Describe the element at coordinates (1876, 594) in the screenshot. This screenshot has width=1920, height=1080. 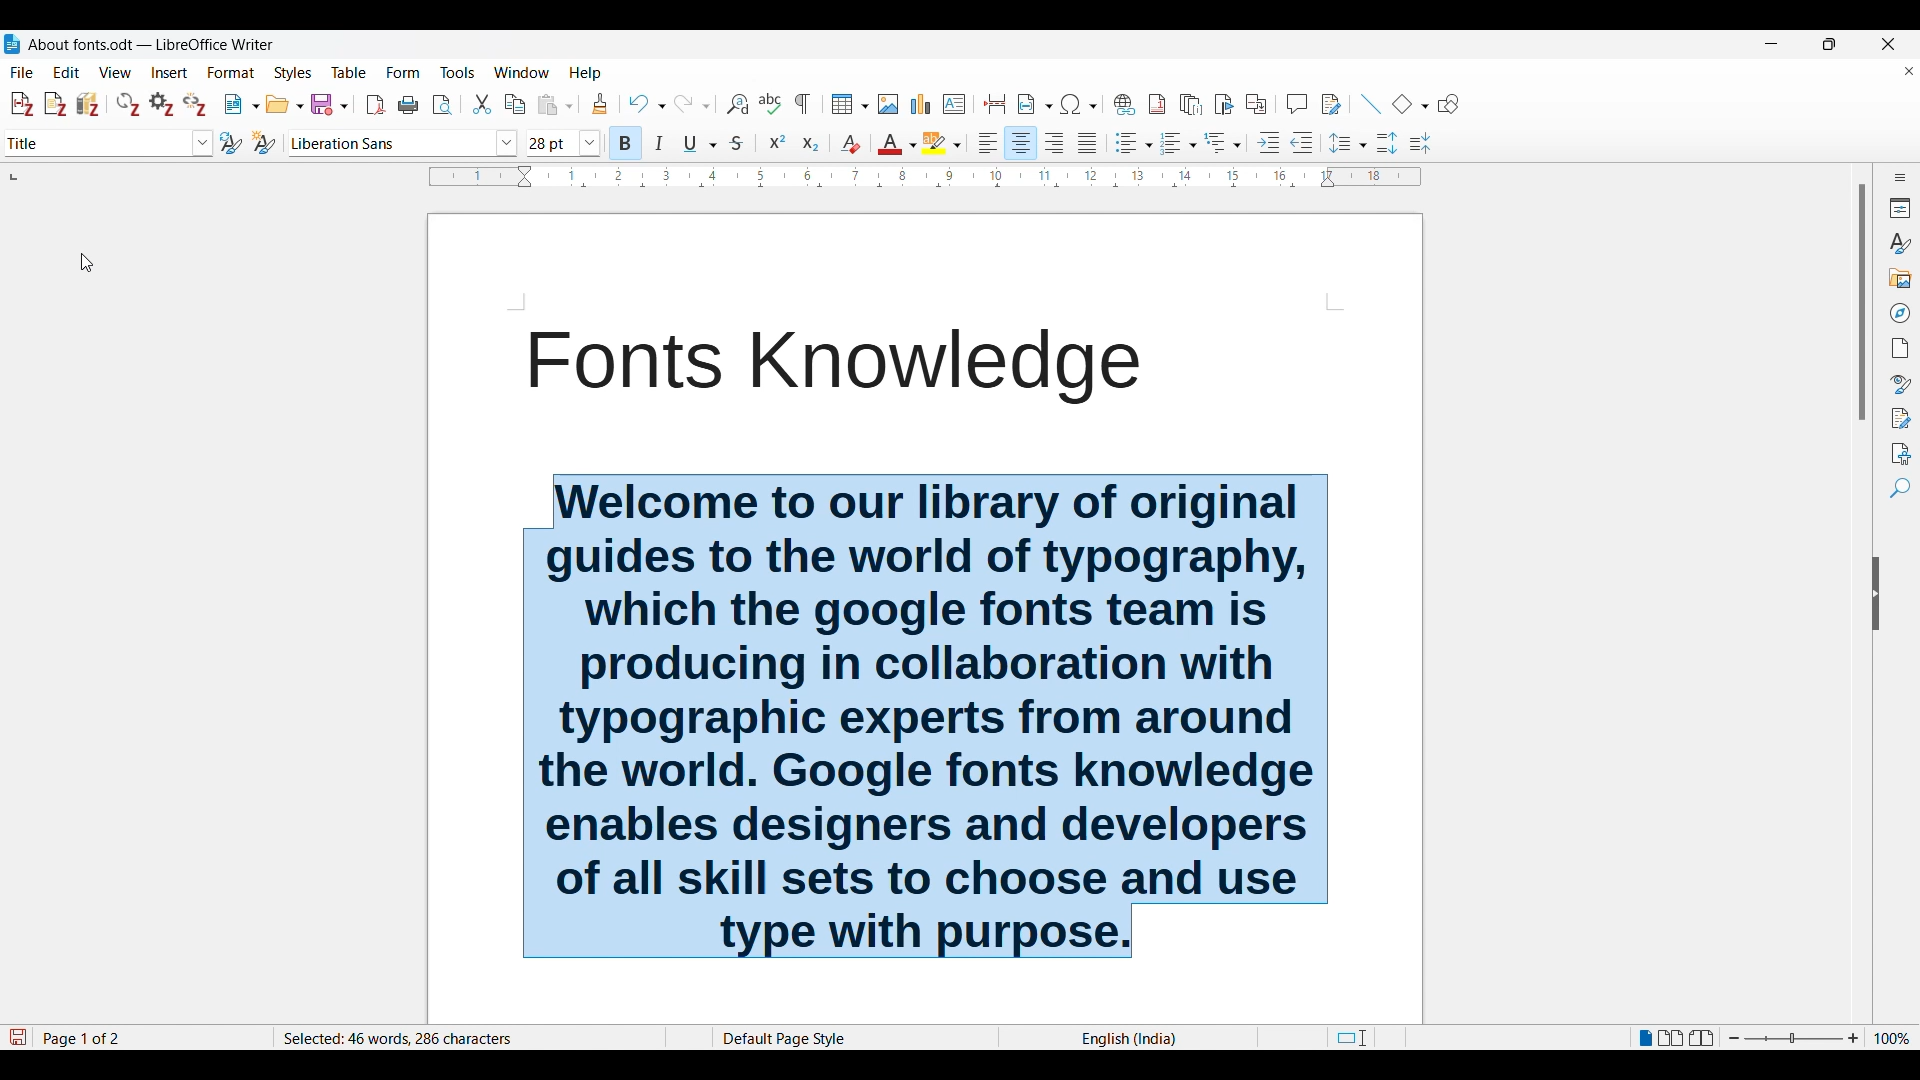
I see `Hide sidebar` at that location.